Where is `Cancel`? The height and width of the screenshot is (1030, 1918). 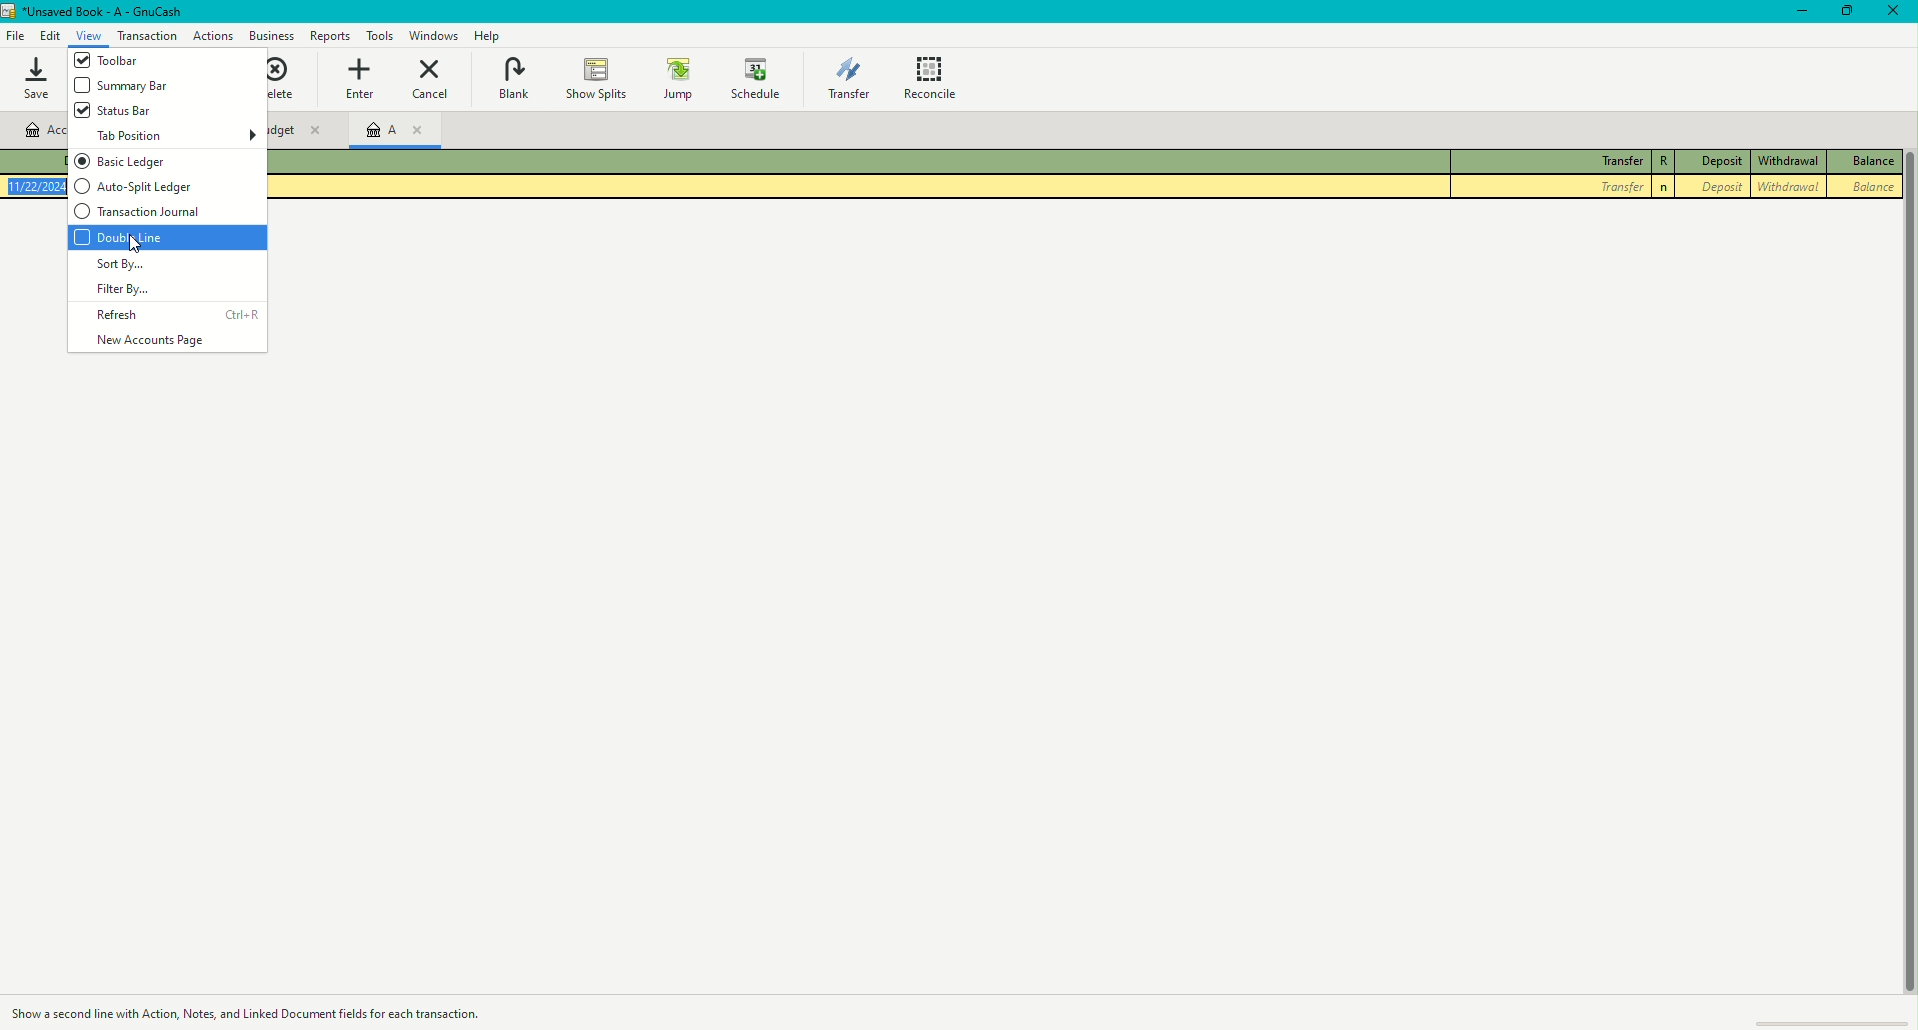
Cancel is located at coordinates (431, 82).